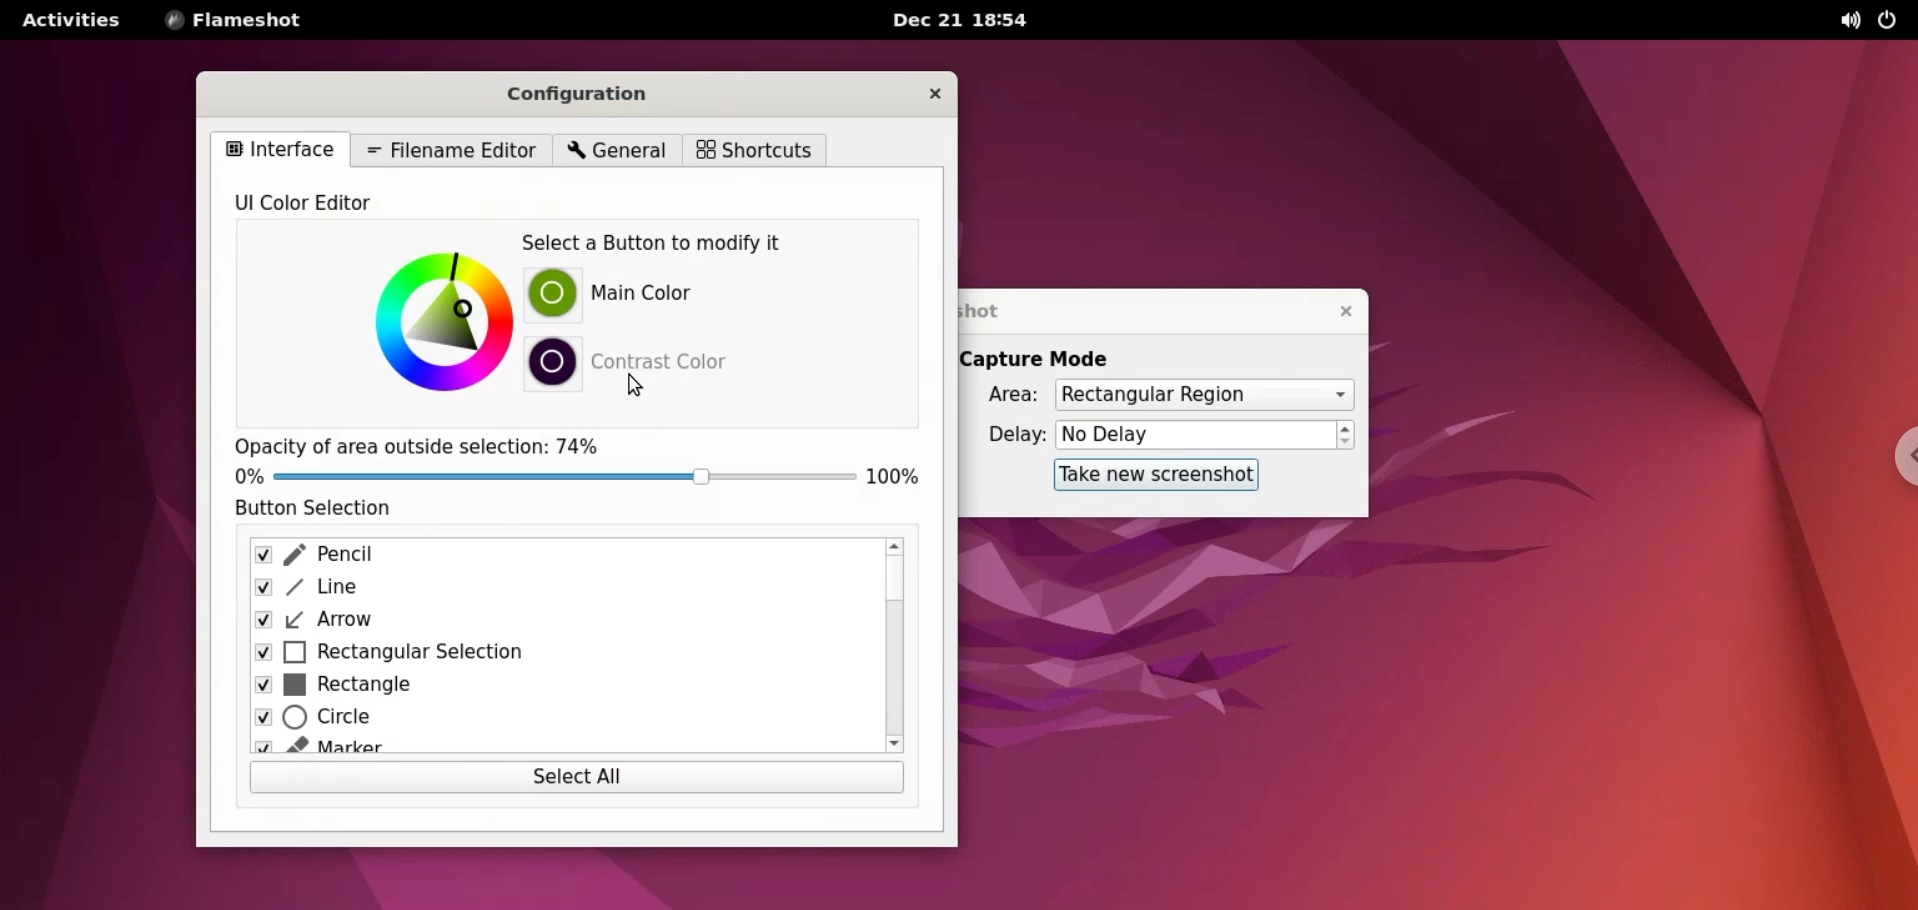 The image size is (1918, 910). Describe the element at coordinates (322, 512) in the screenshot. I see `button selection ` at that location.